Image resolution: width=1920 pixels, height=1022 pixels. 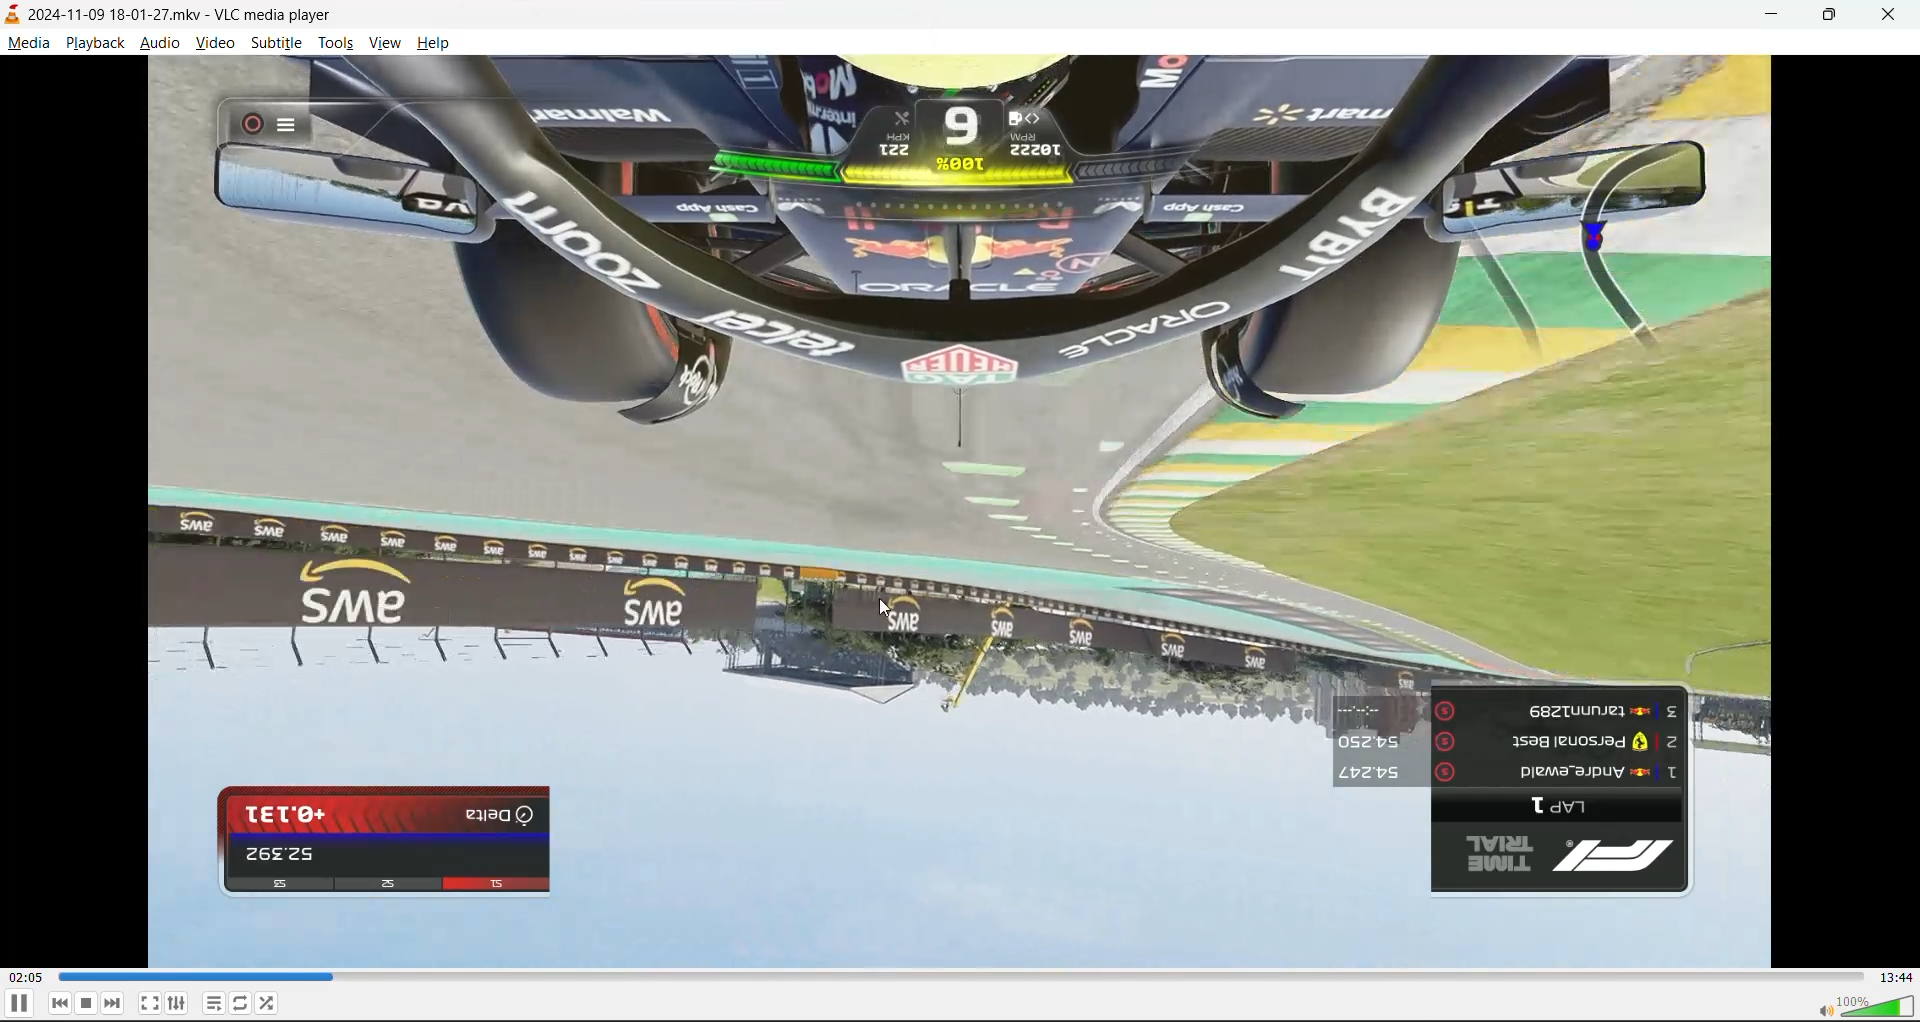 I want to click on minimize, so click(x=1777, y=17).